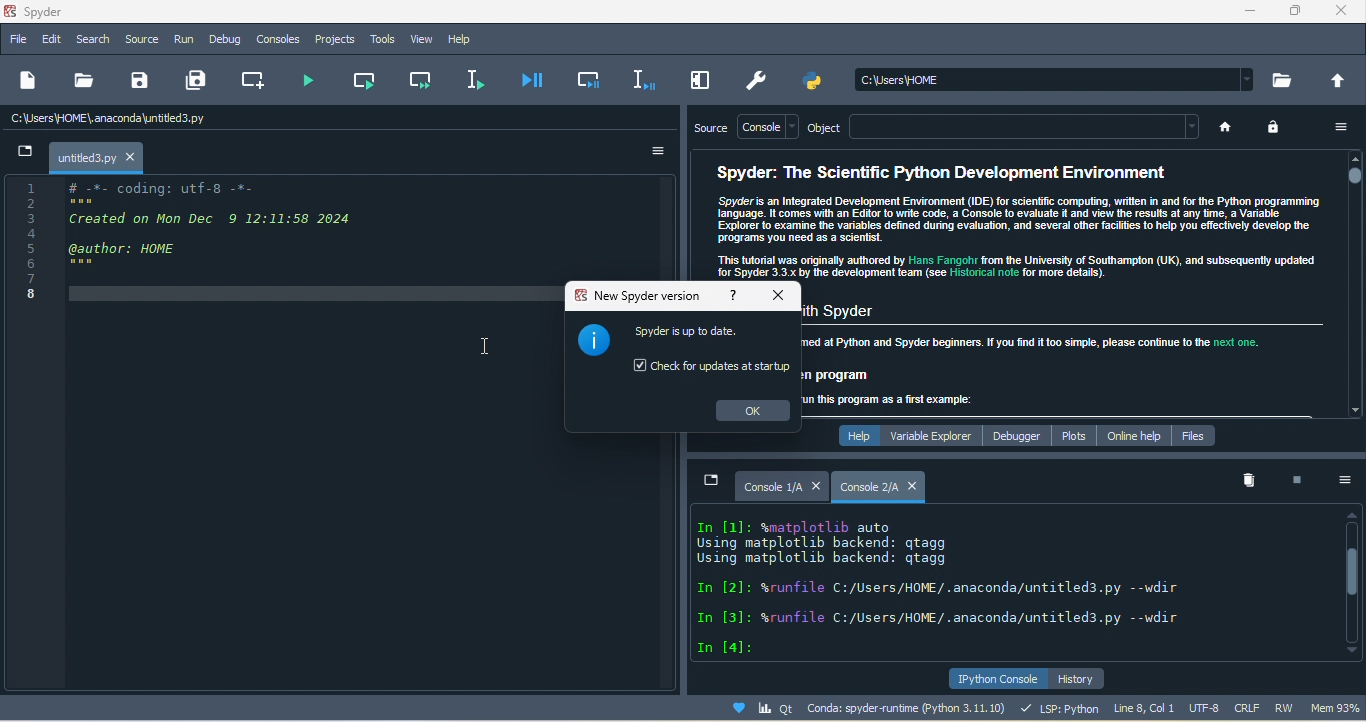 Image resolution: width=1366 pixels, height=722 pixels. Describe the element at coordinates (584, 81) in the screenshot. I see `debug cell` at that location.